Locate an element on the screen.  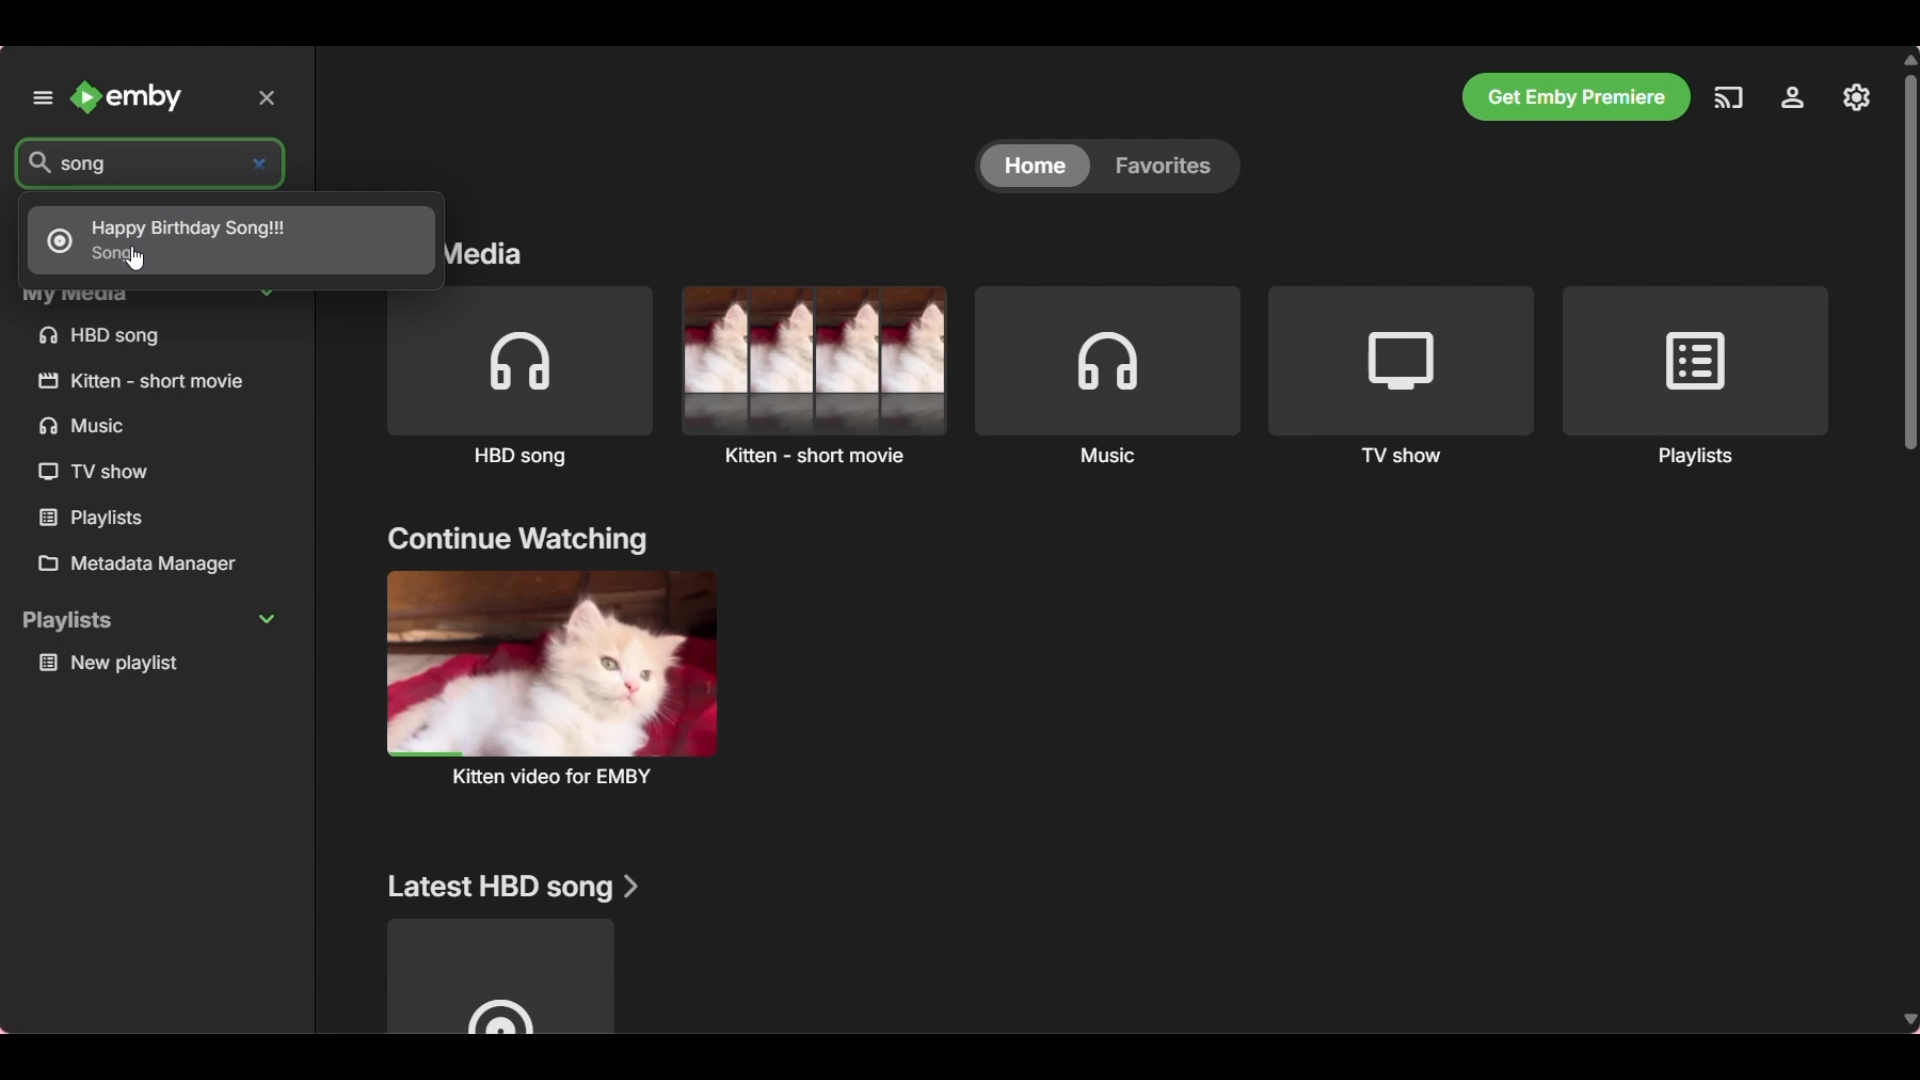
song is located at coordinates (106, 163).